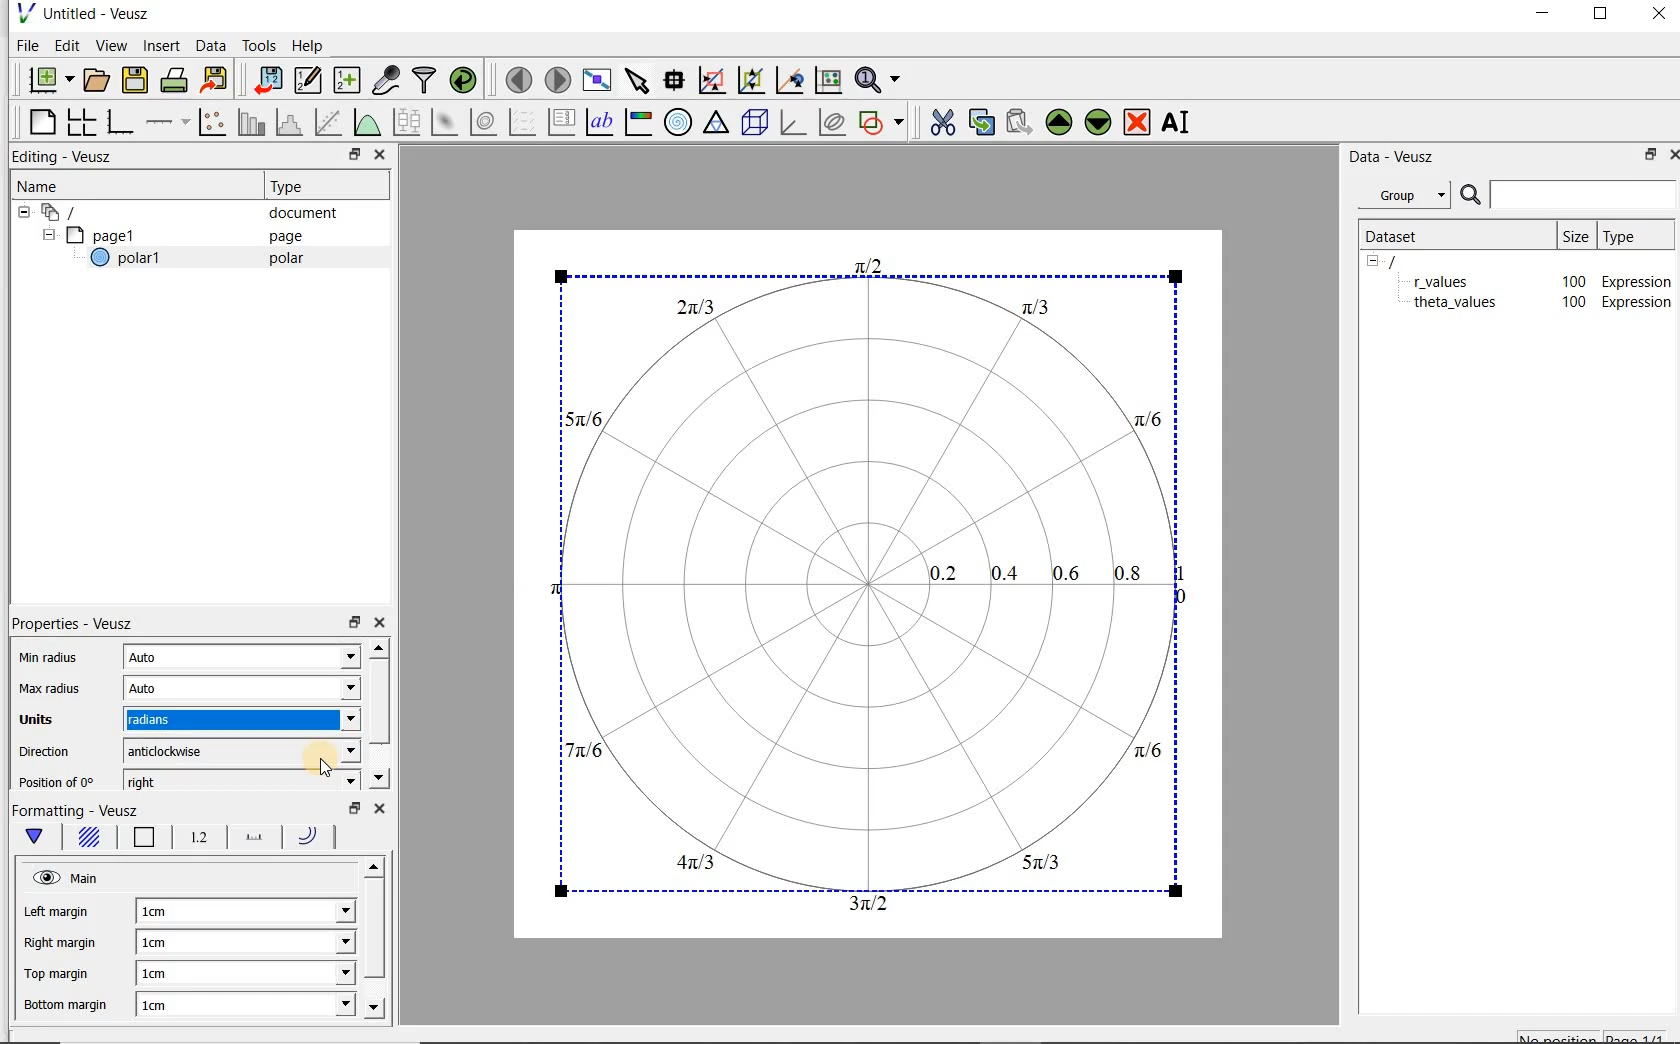 Image resolution: width=1680 pixels, height=1044 pixels. Describe the element at coordinates (520, 77) in the screenshot. I see `move to the previous page` at that location.